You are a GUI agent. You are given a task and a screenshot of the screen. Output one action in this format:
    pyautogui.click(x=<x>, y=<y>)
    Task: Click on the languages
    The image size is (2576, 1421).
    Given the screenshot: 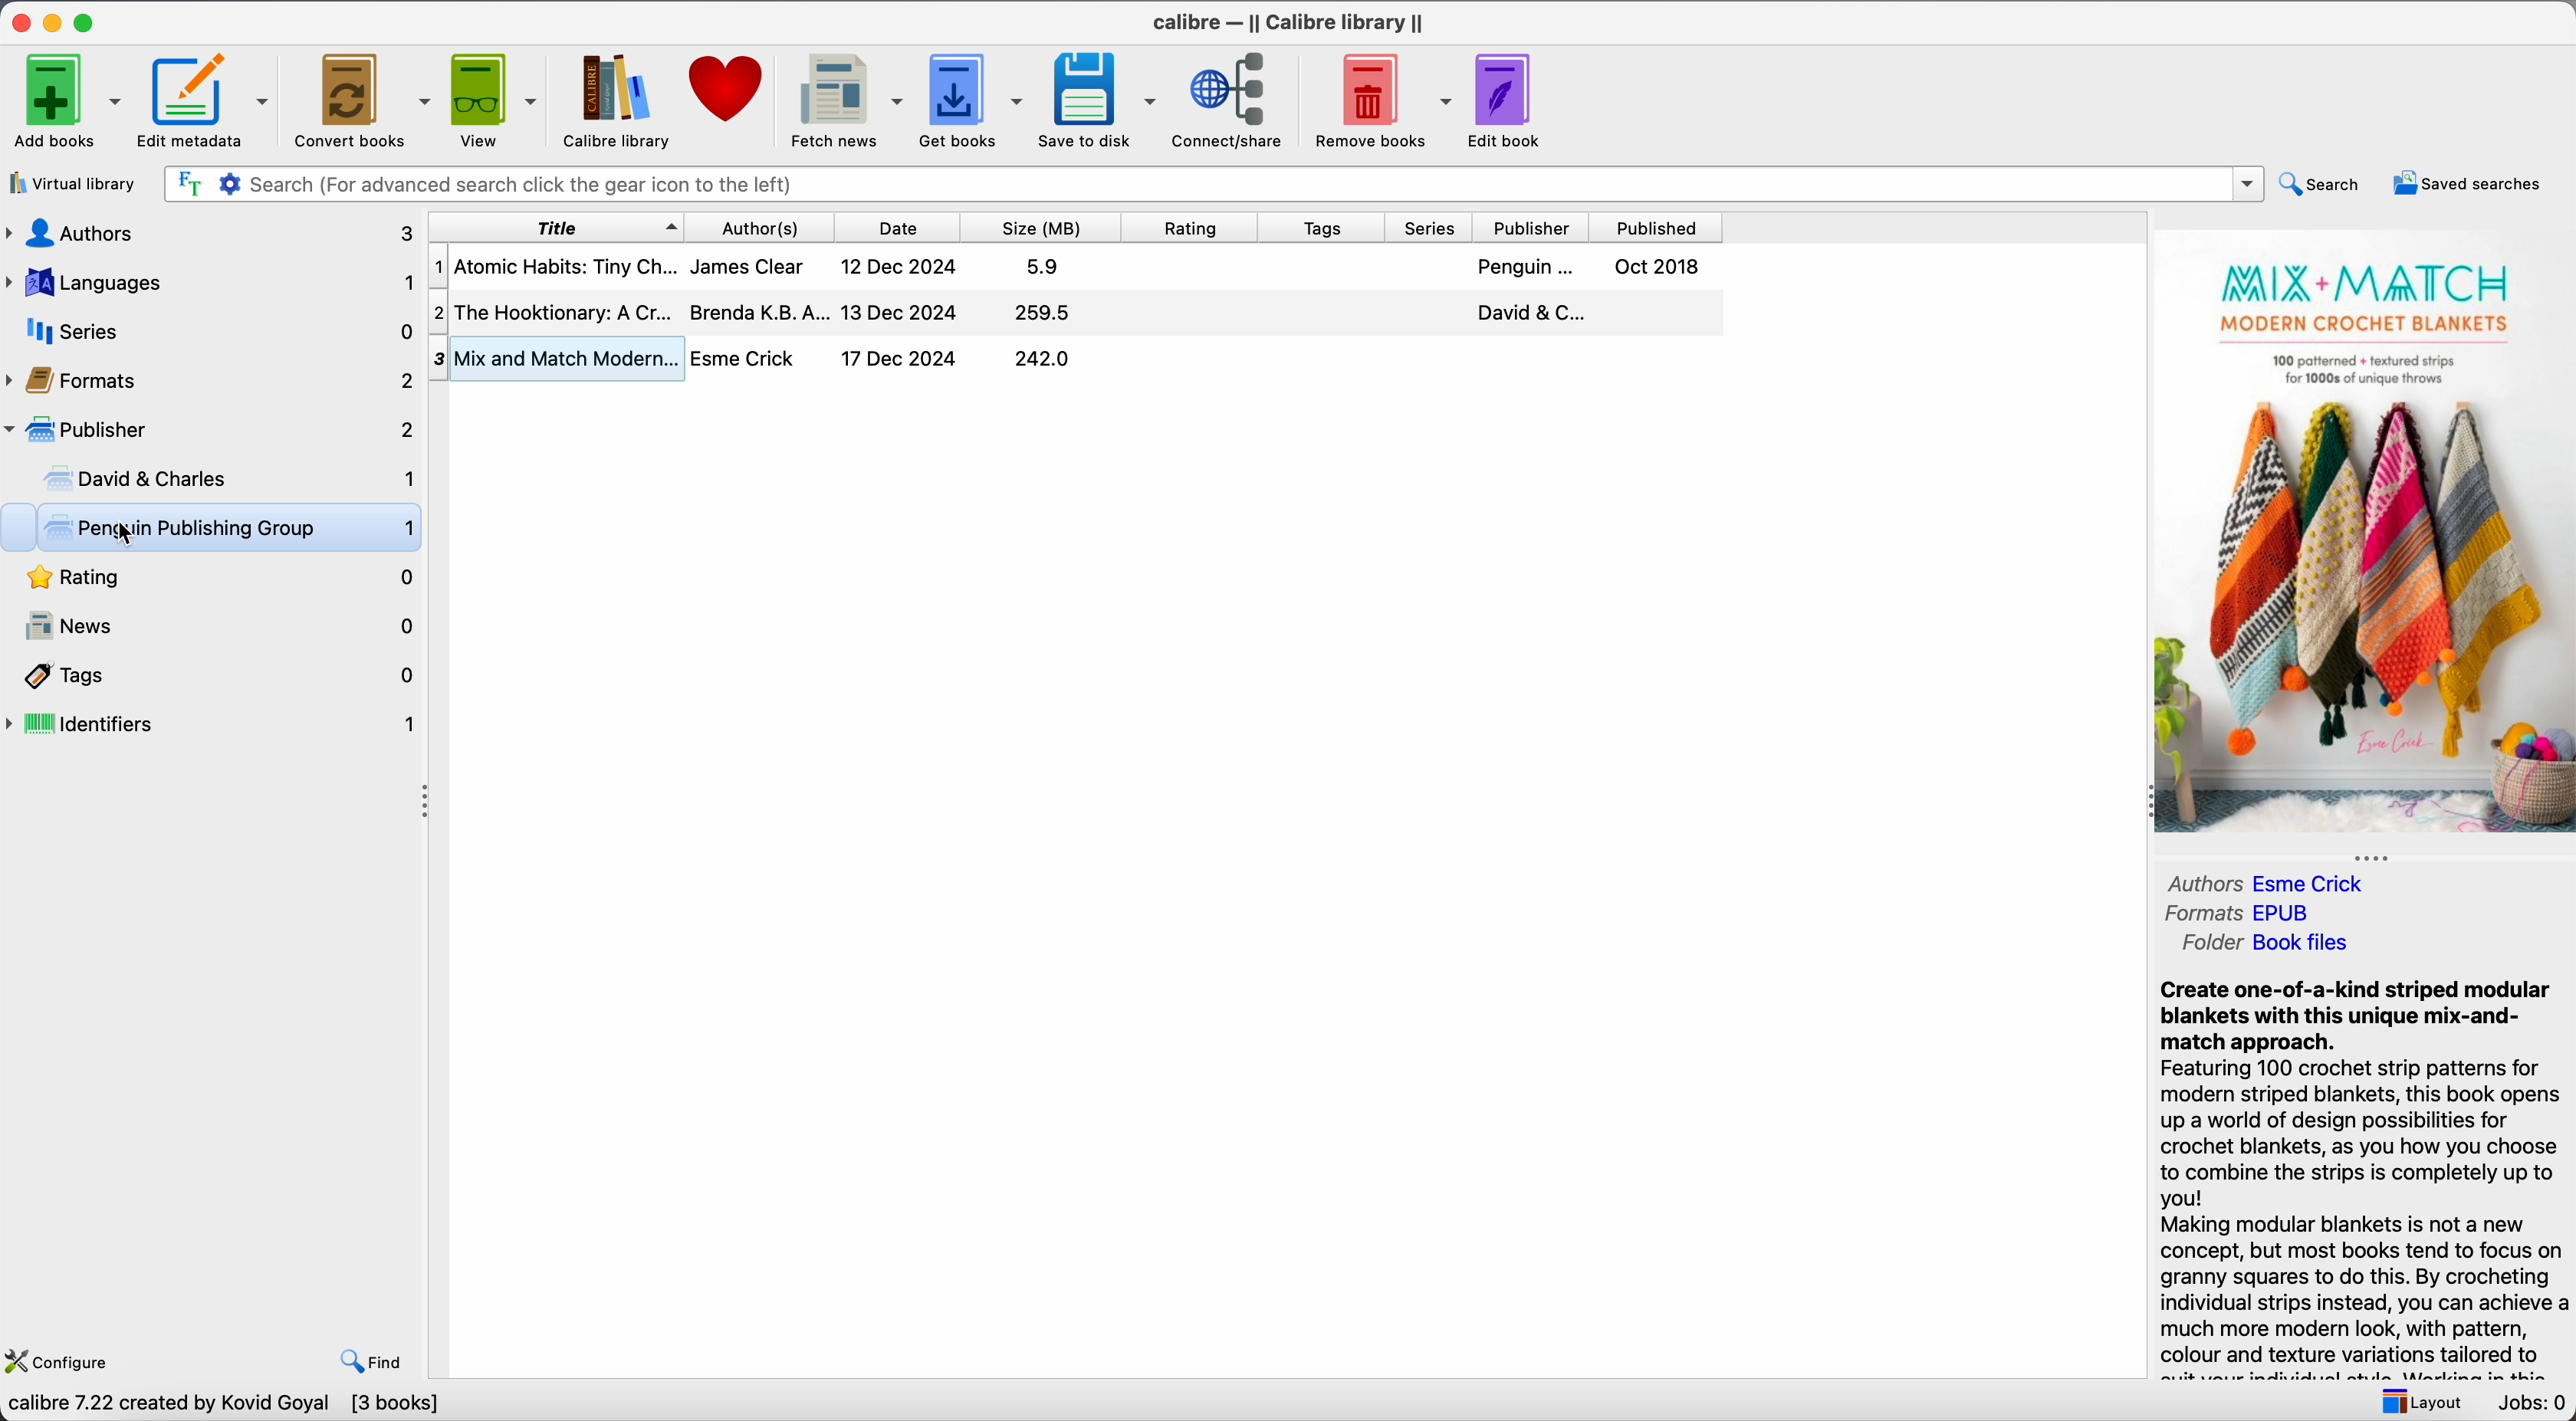 What is the action you would take?
    pyautogui.click(x=208, y=283)
    